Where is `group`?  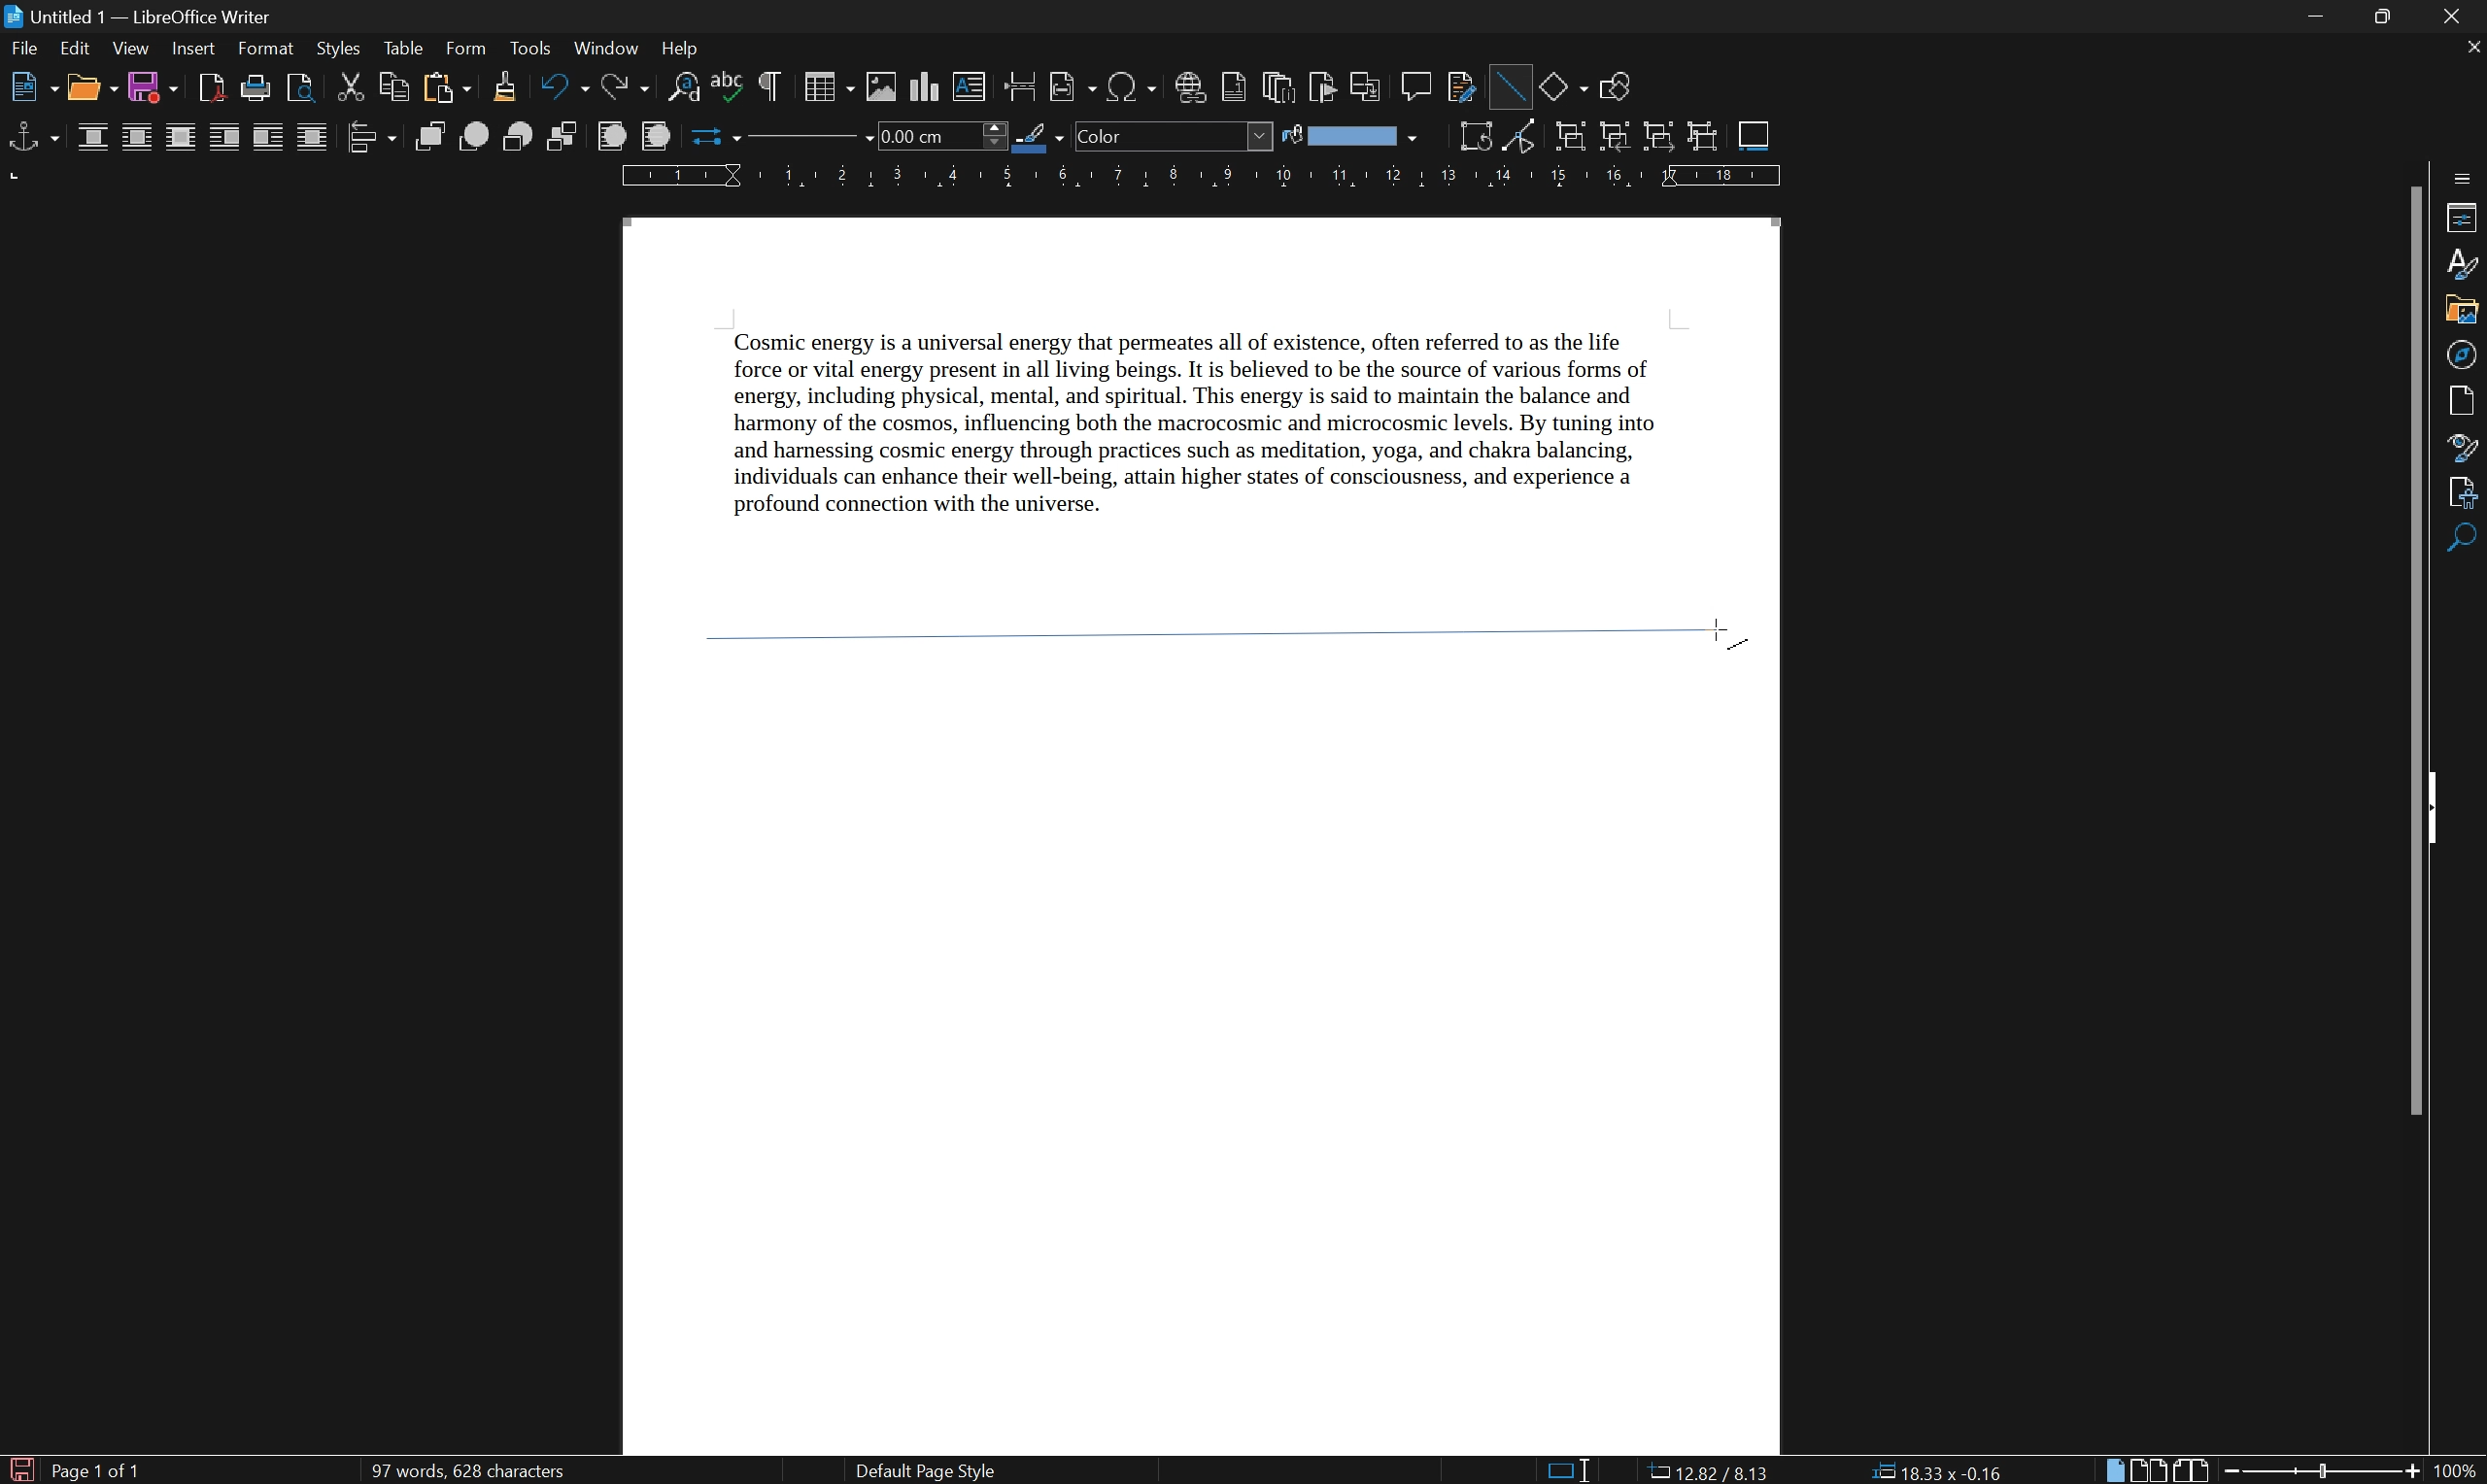
group is located at coordinates (1569, 138).